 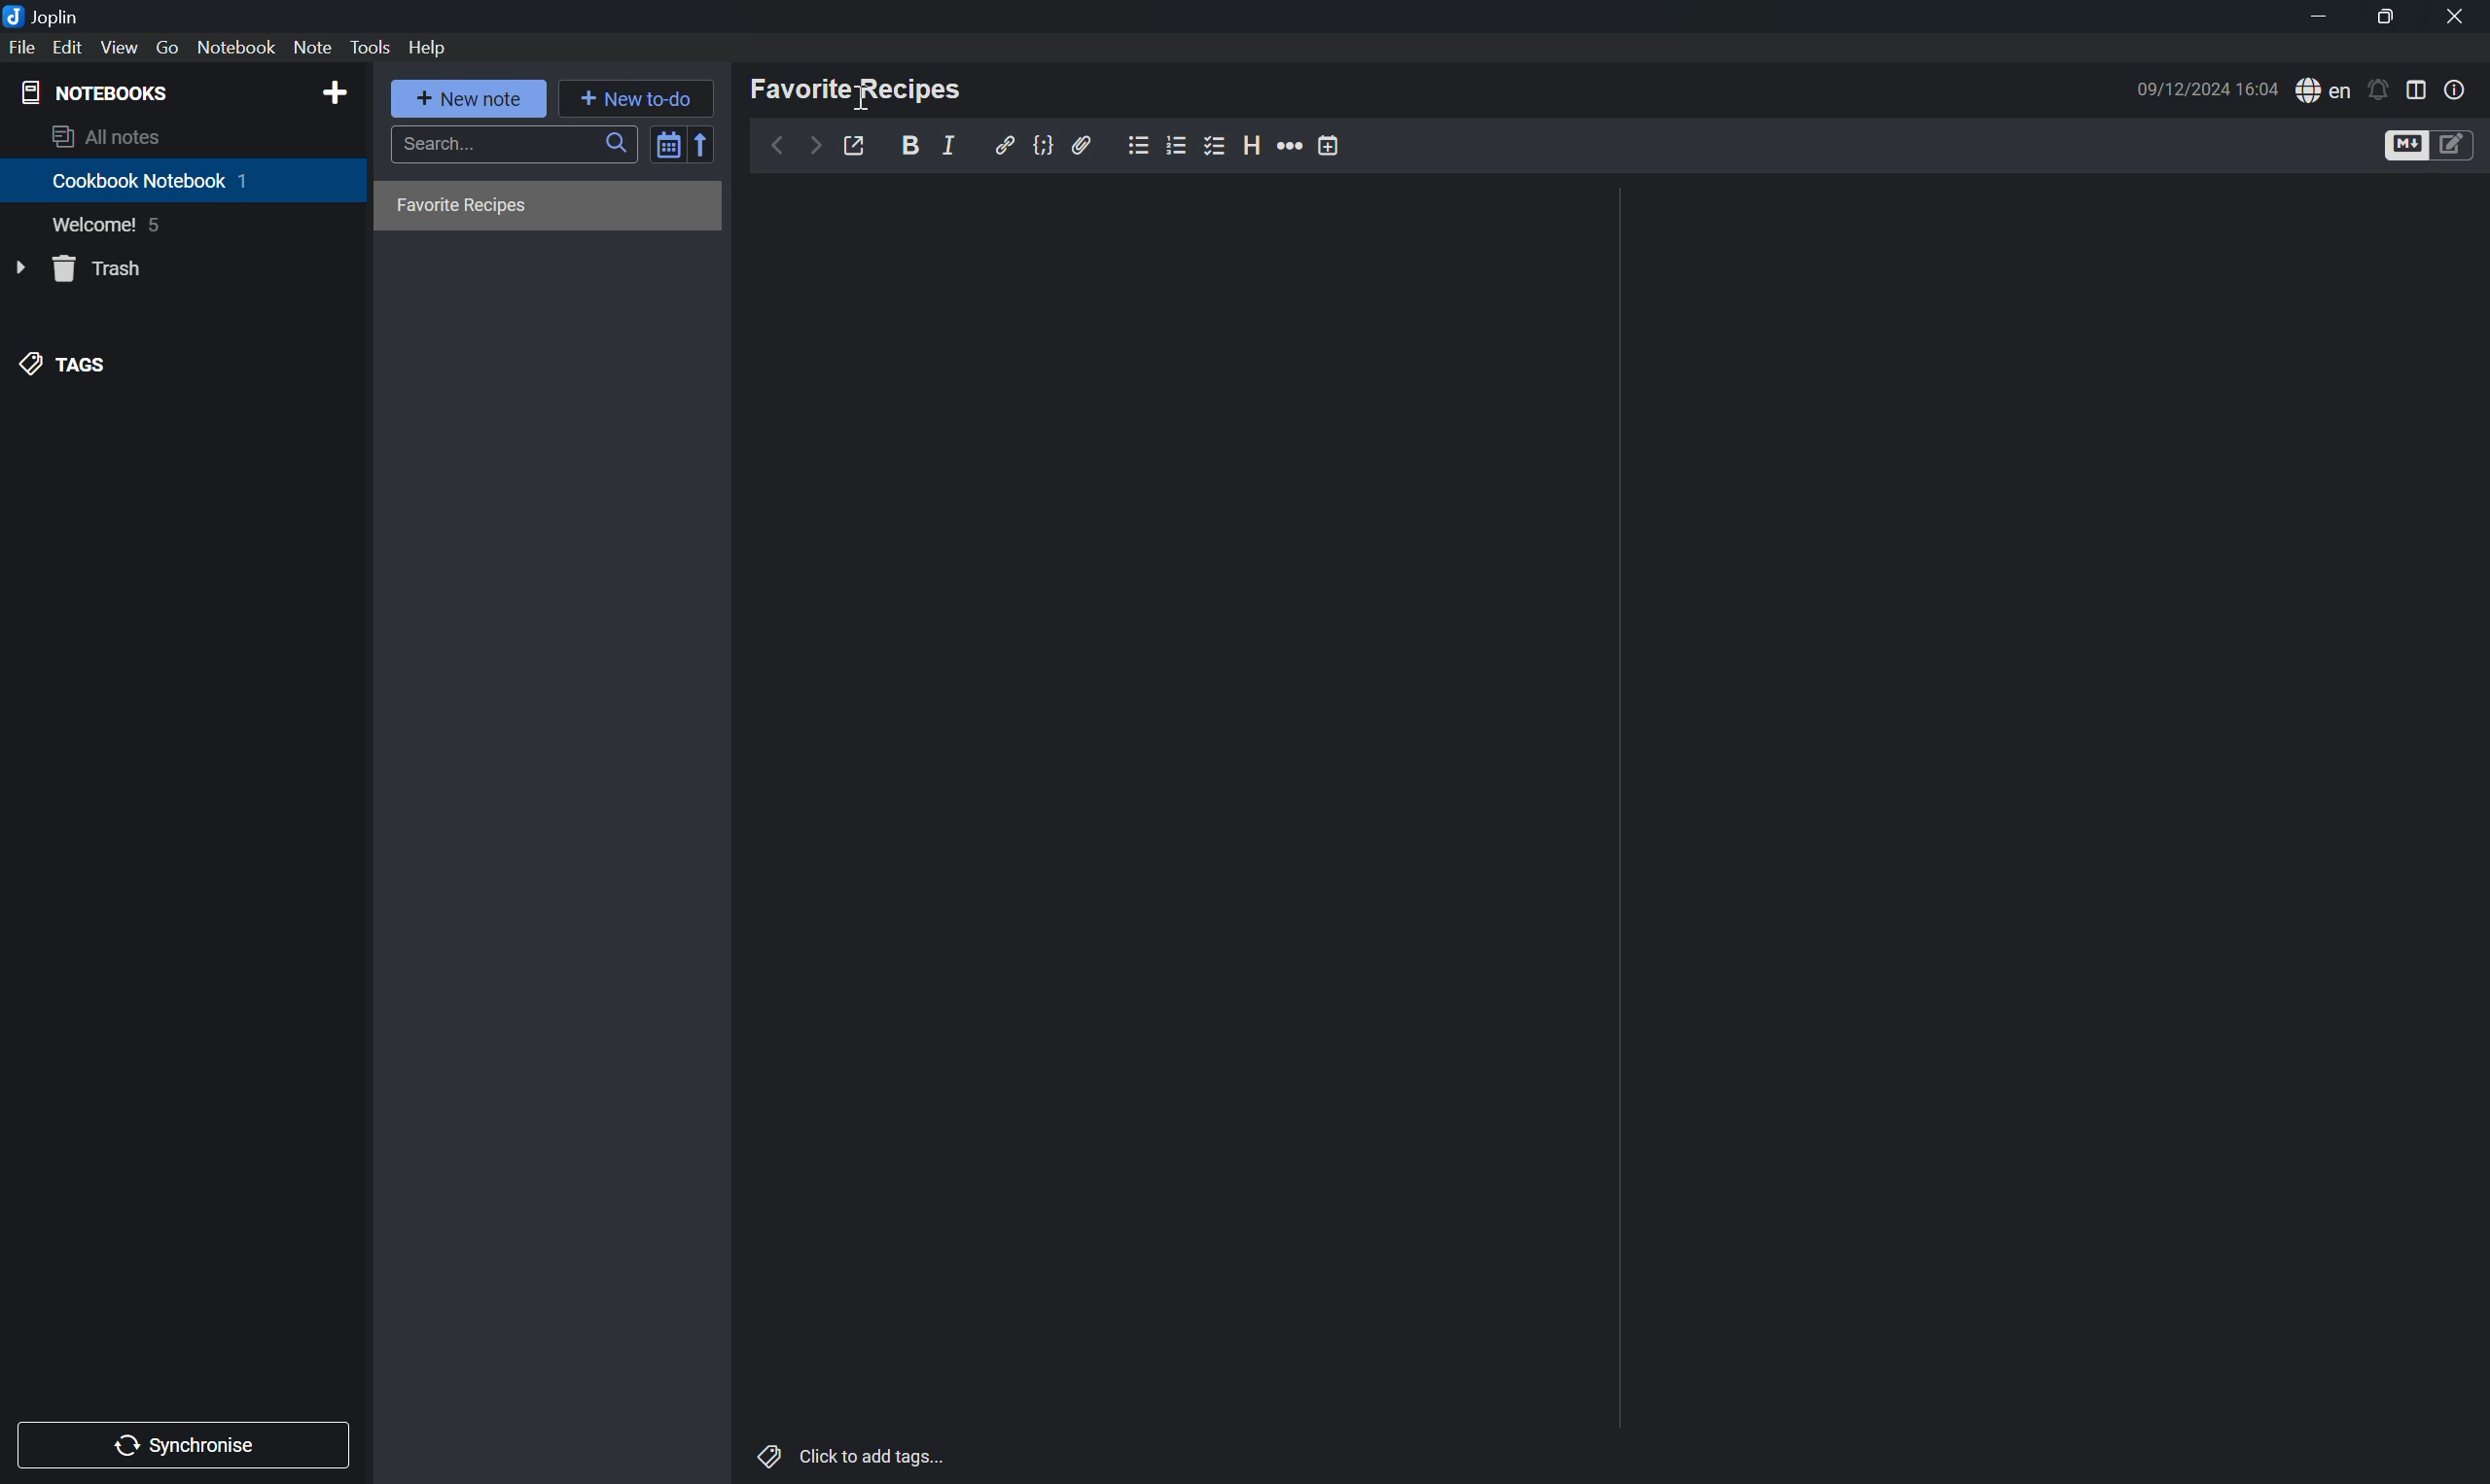 What do you see at coordinates (861, 98) in the screenshot?
I see `Cursor` at bounding box center [861, 98].